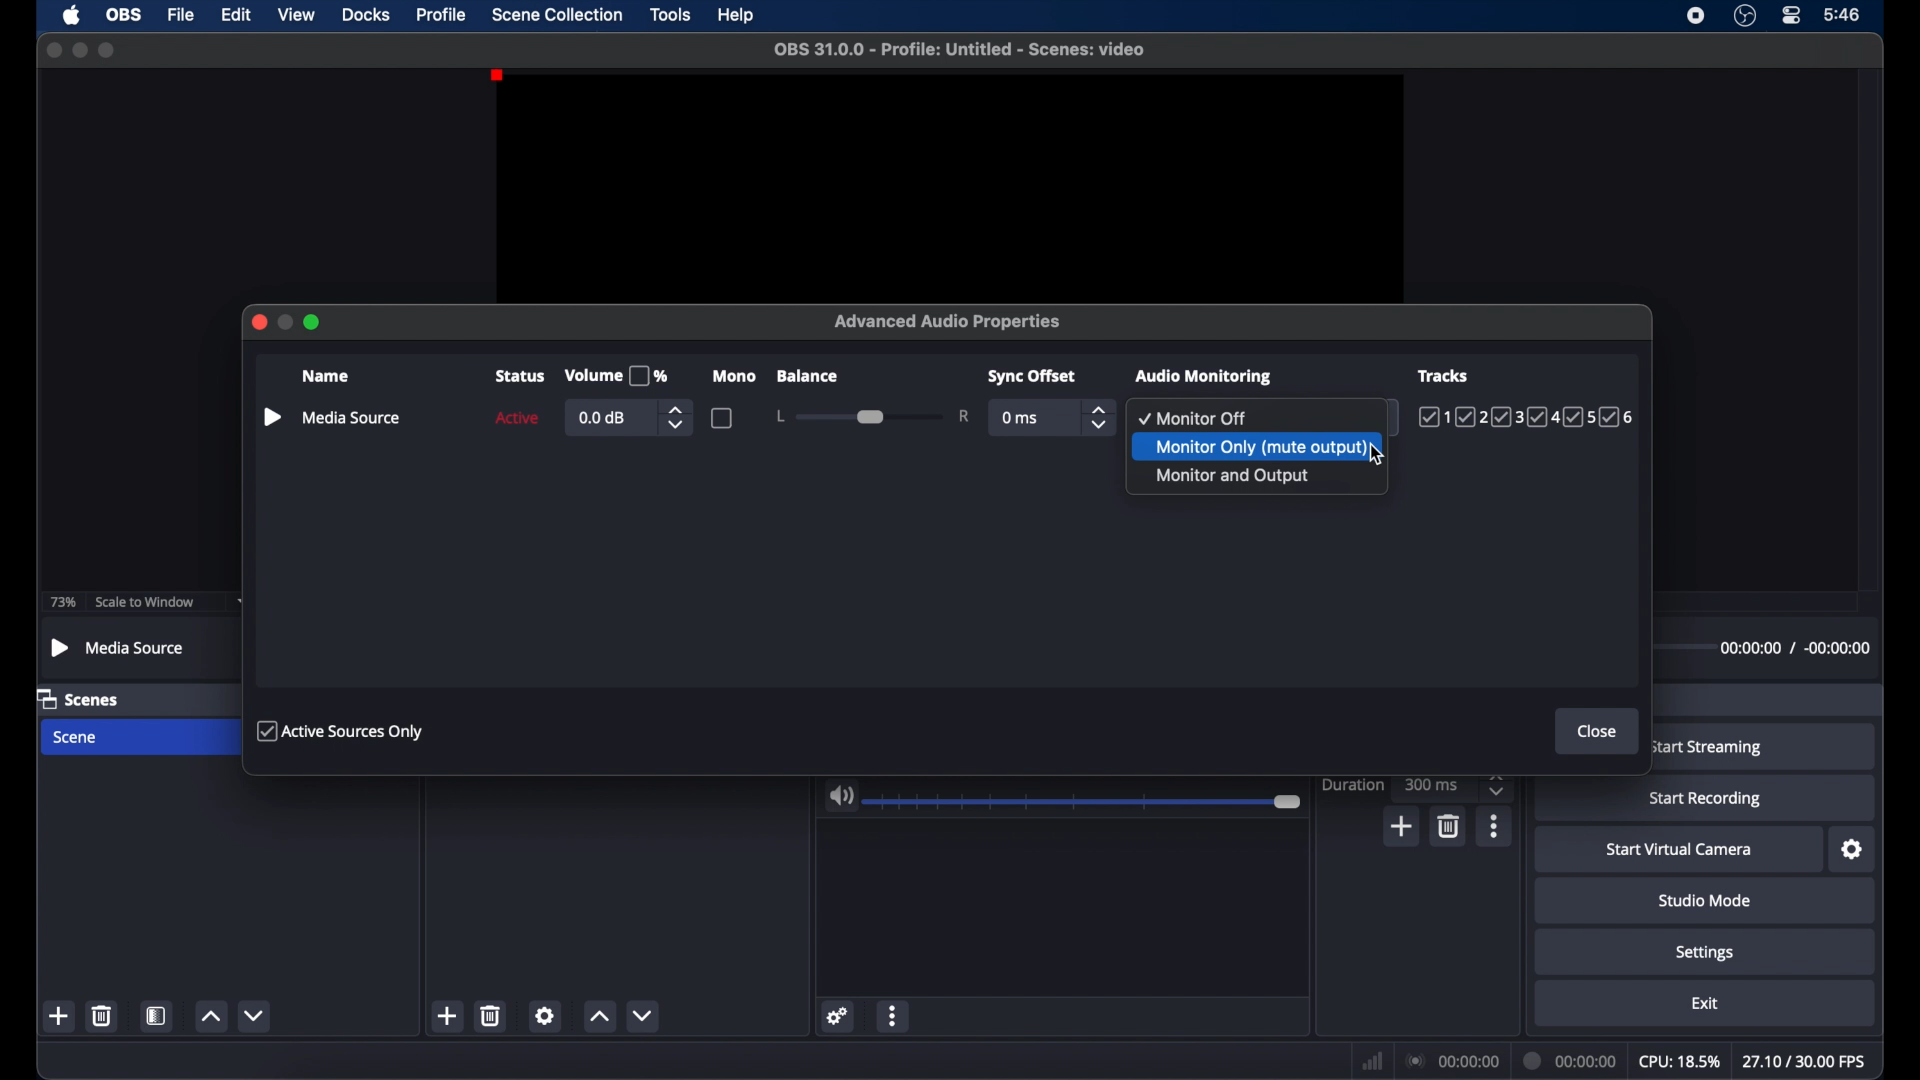 The image size is (1920, 1080). Describe the element at coordinates (1709, 748) in the screenshot. I see `start streaming` at that location.